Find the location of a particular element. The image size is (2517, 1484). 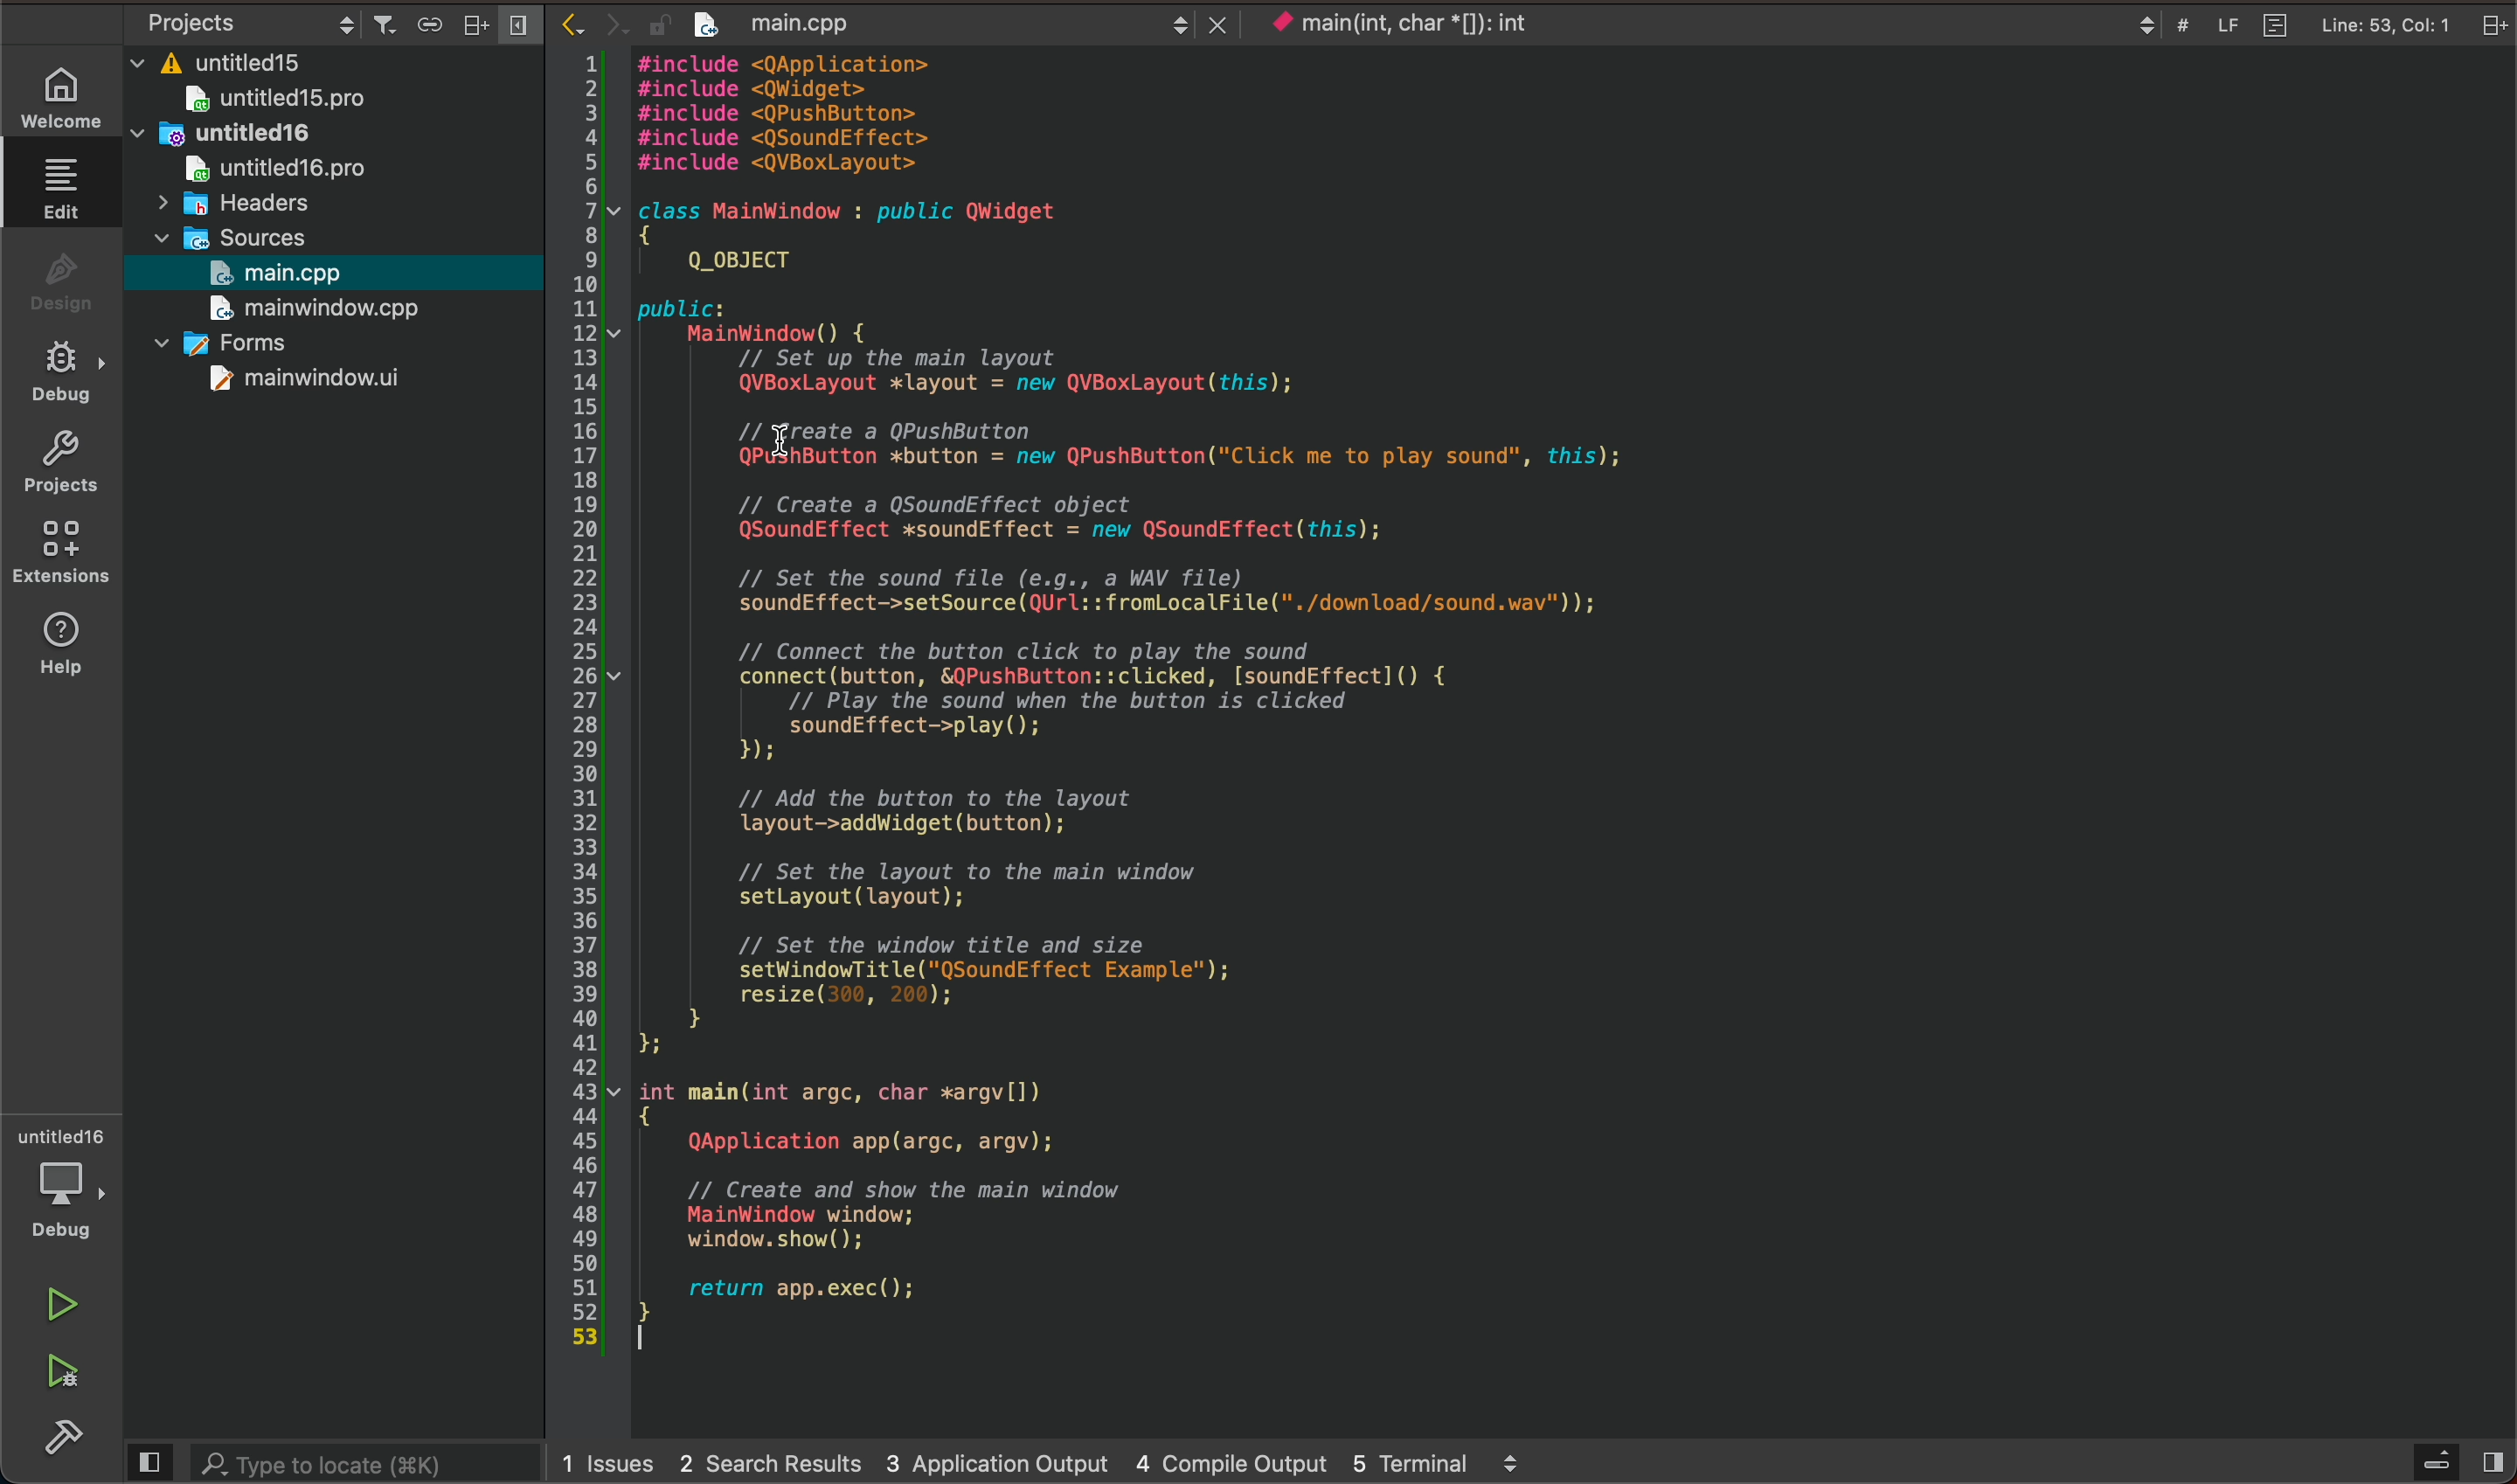

mainwindow is located at coordinates (299, 383).